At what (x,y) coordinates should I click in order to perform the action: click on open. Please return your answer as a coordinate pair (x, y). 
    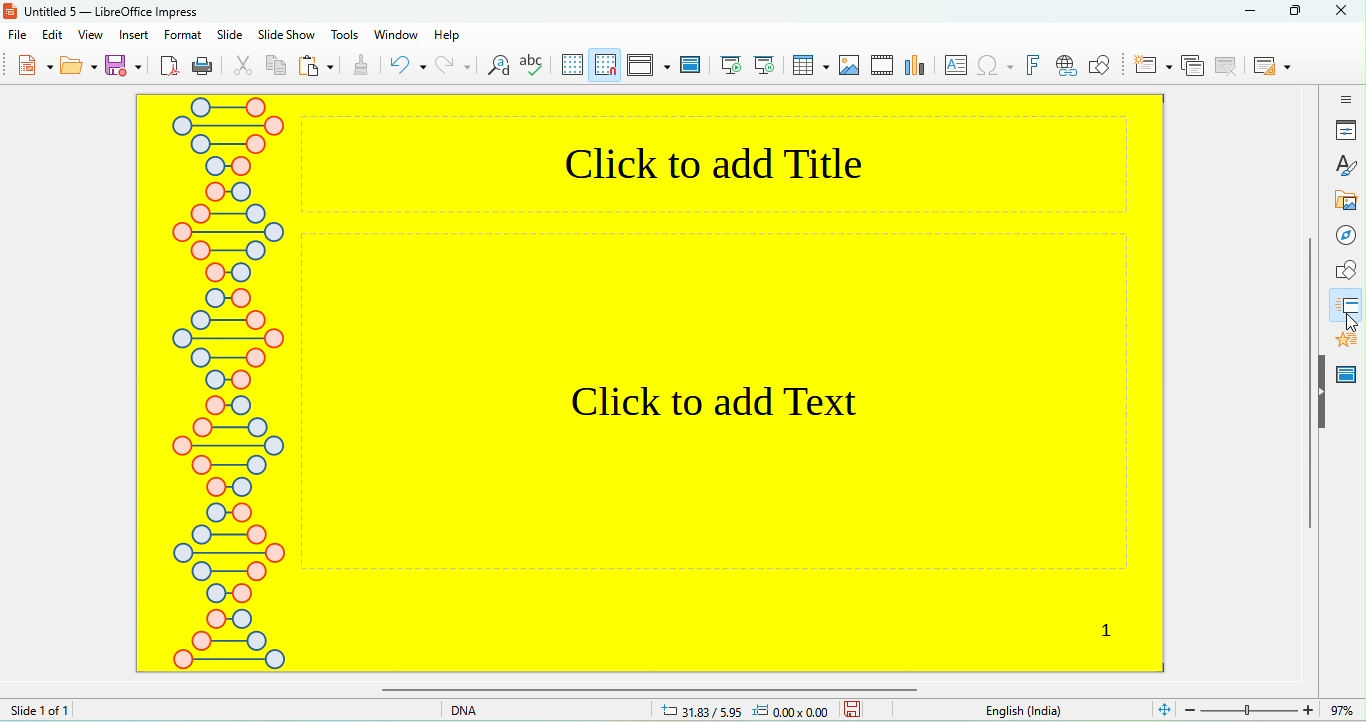
    Looking at the image, I should click on (79, 67).